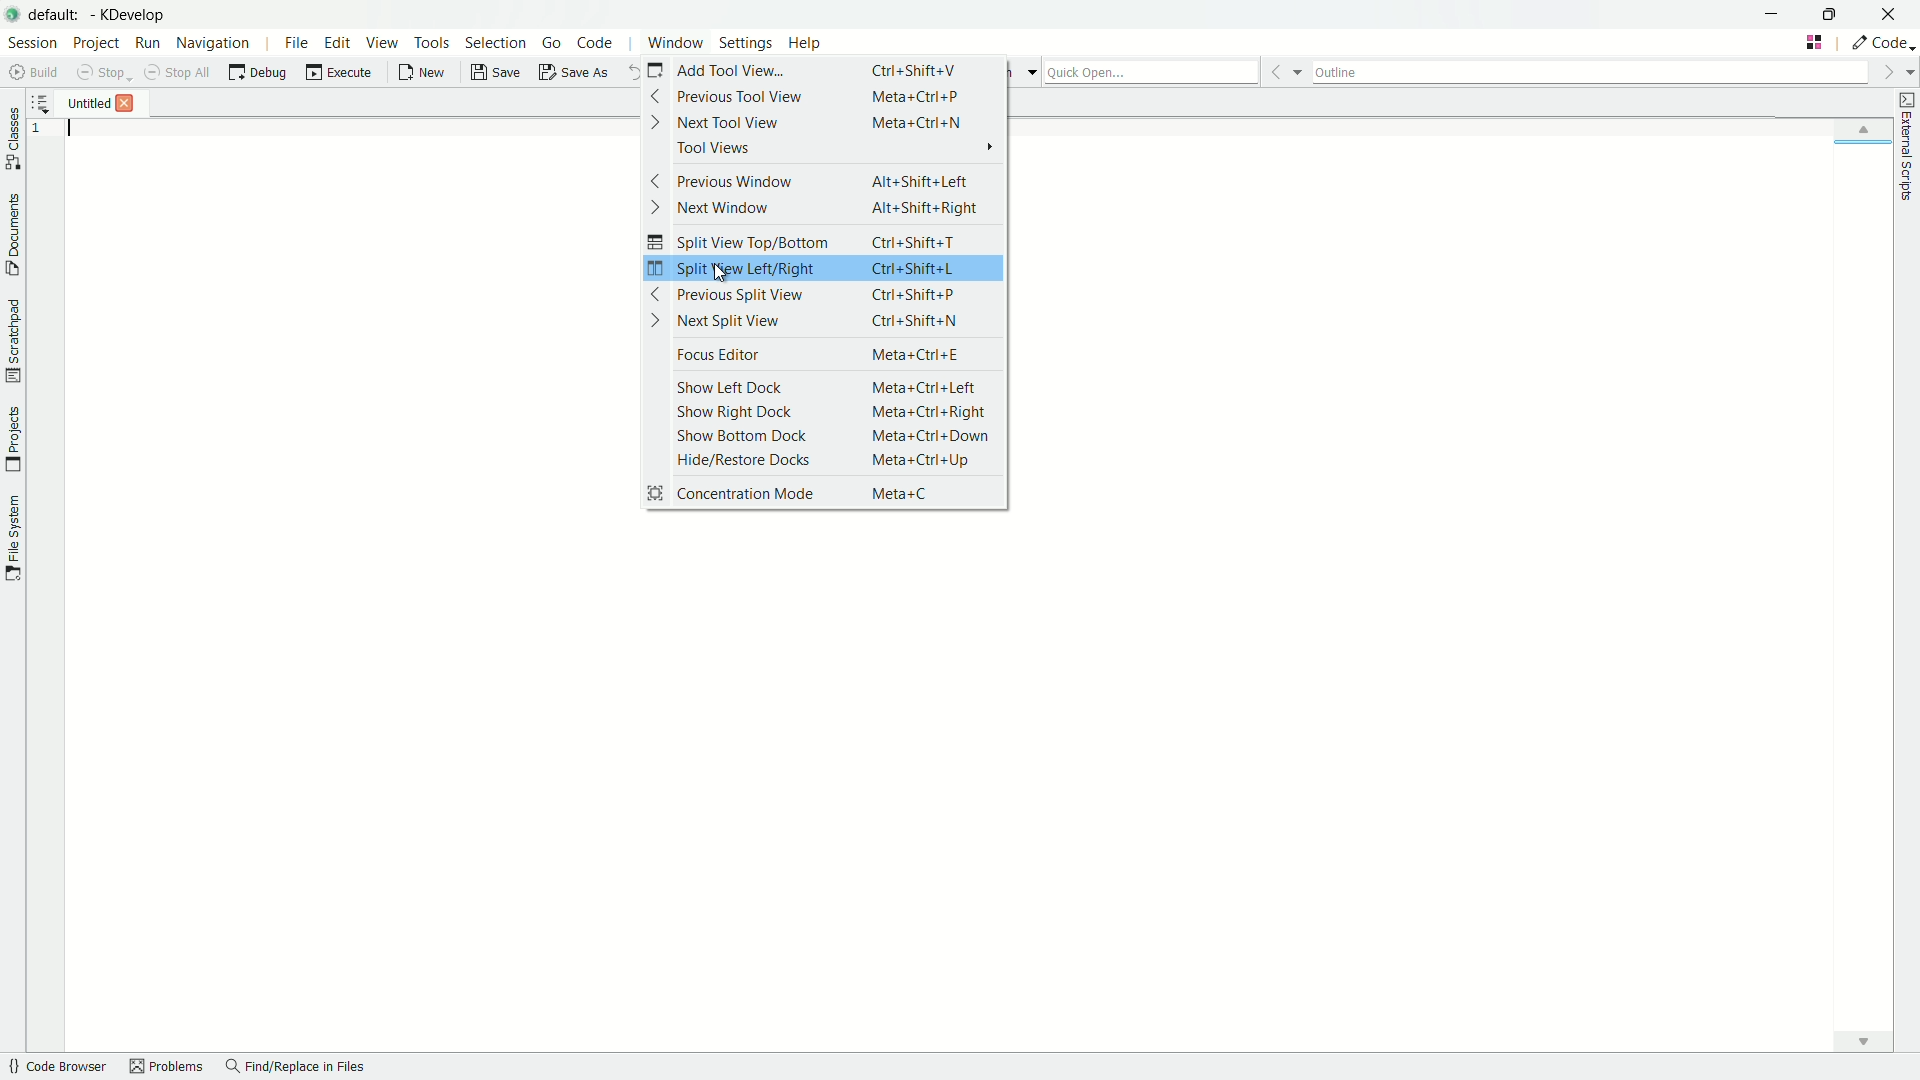 Image resolution: width=1920 pixels, height=1080 pixels. Describe the element at coordinates (552, 46) in the screenshot. I see `go menu` at that location.